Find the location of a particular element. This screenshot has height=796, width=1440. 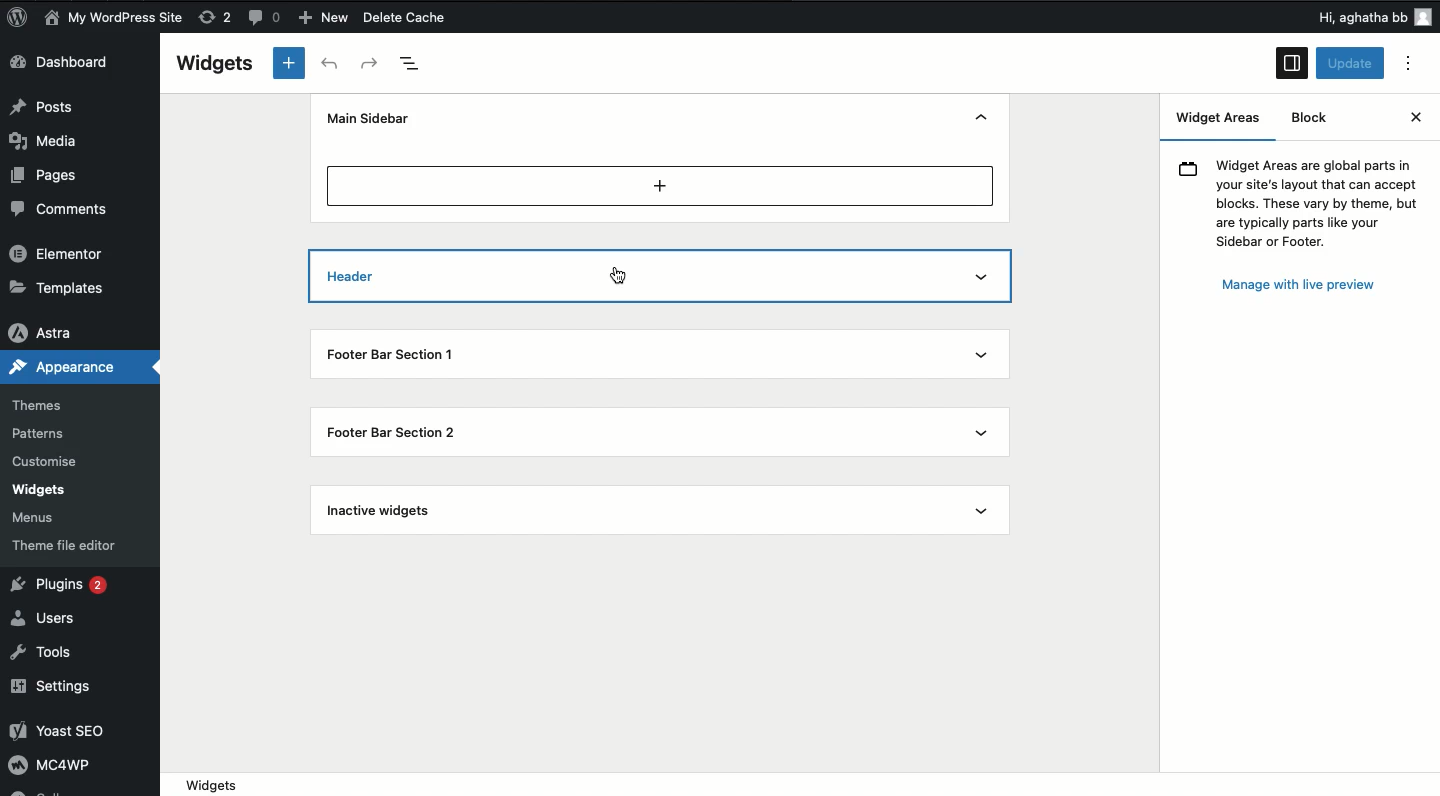

Astra is located at coordinates (50, 328).